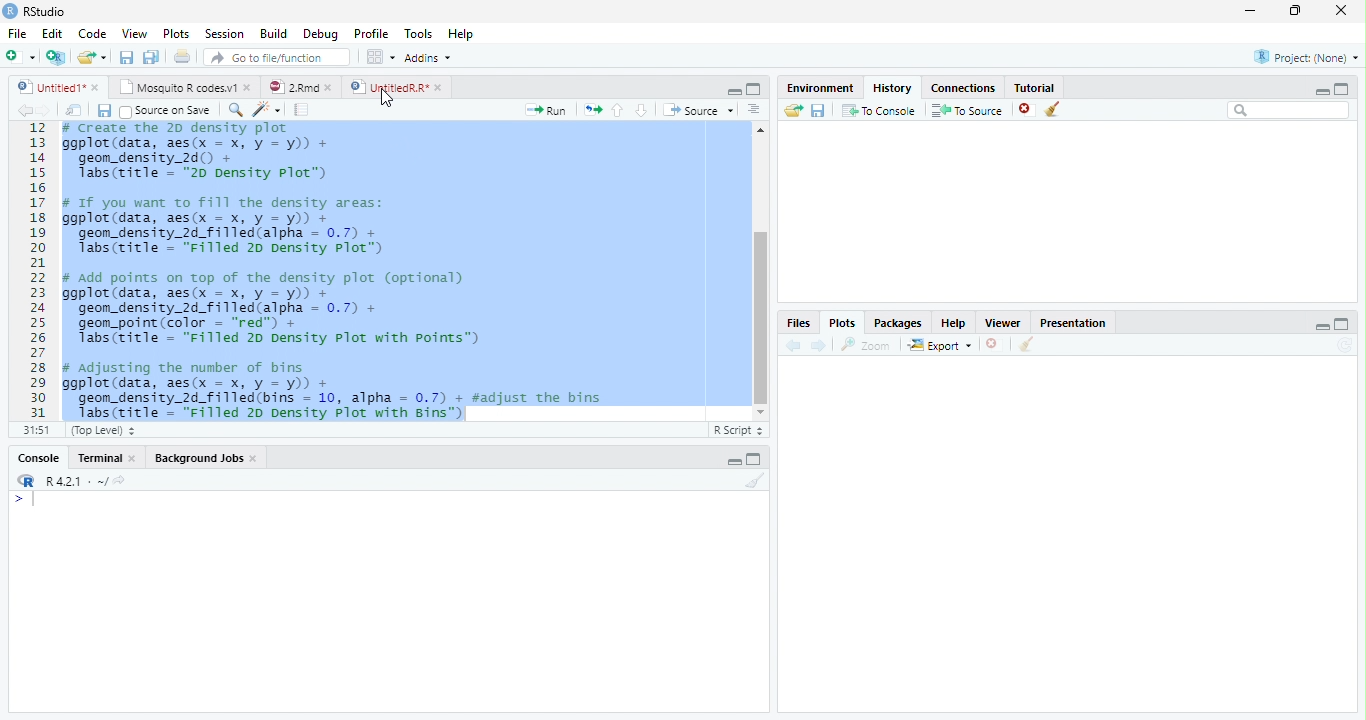 Image resolution: width=1366 pixels, height=720 pixels. Describe the element at coordinates (791, 111) in the screenshot. I see `Load workspace` at that location.